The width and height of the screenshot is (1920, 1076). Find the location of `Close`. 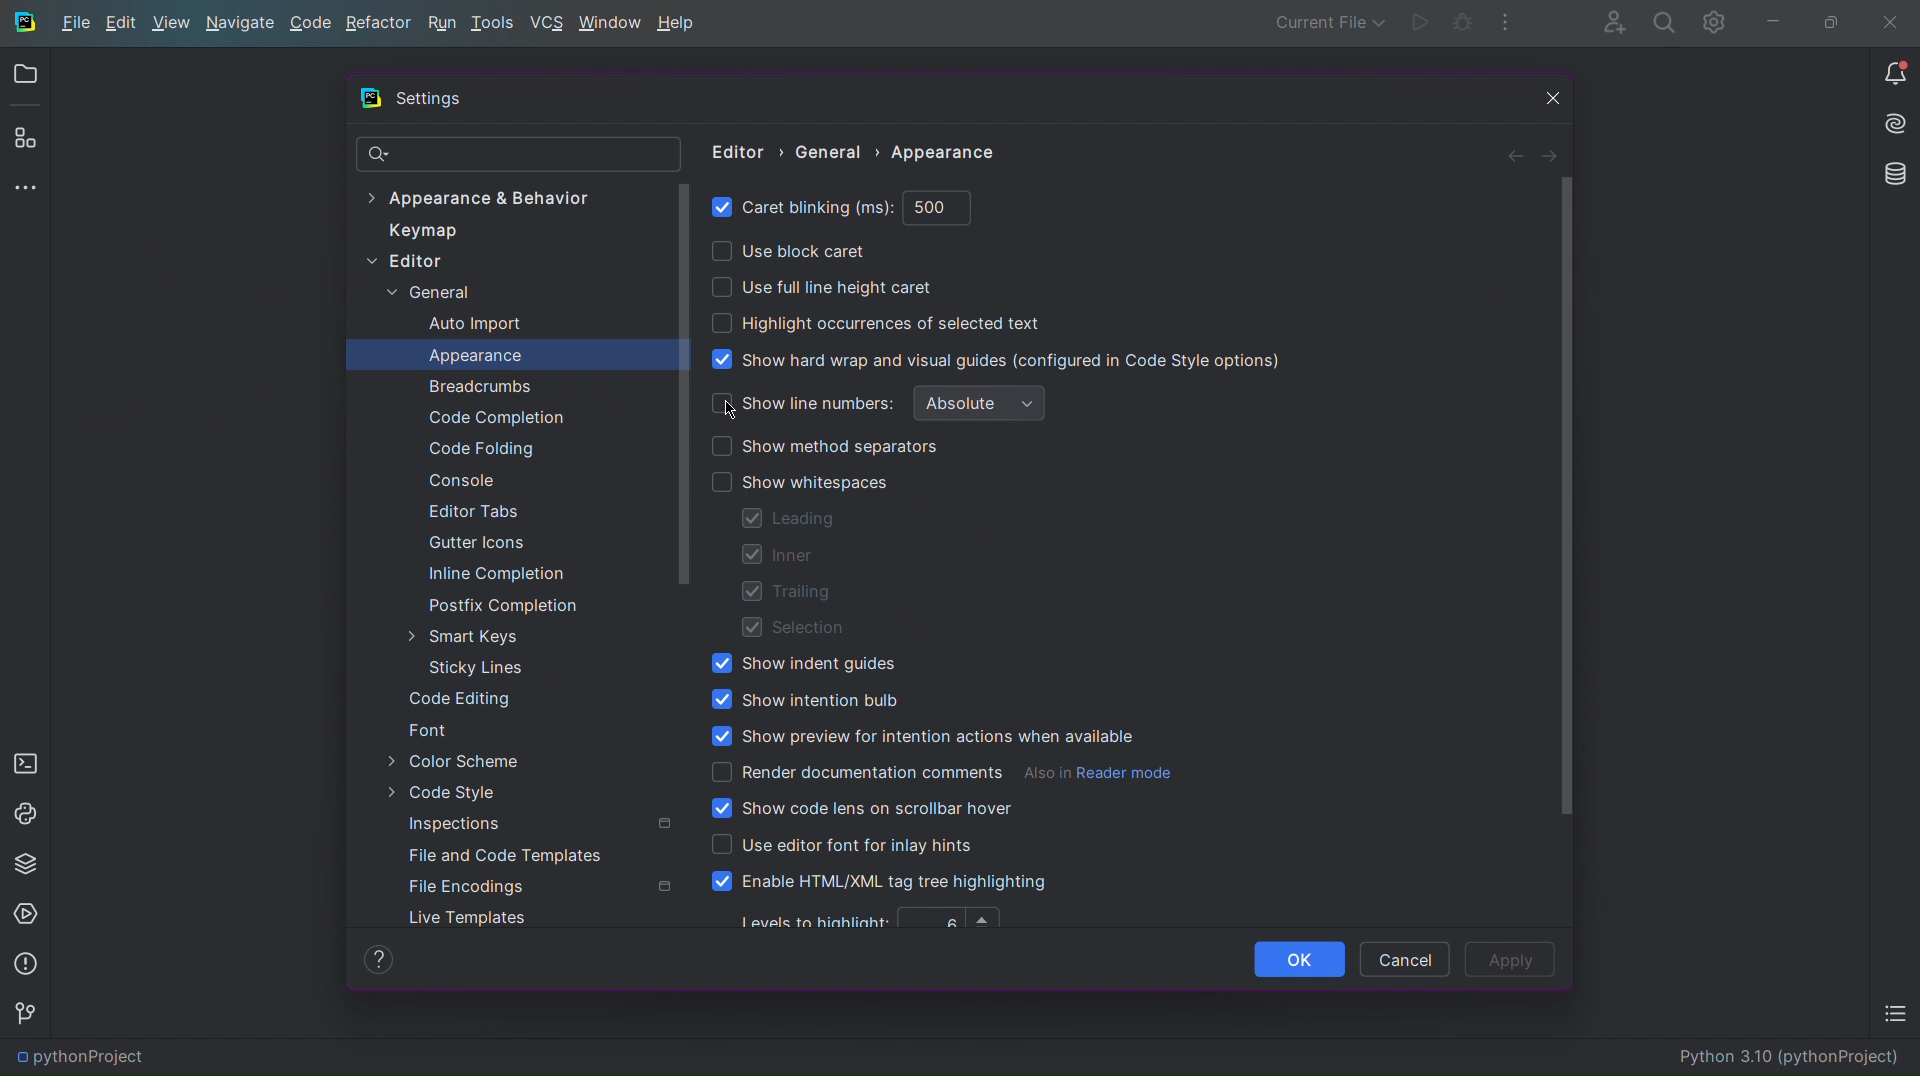

Close is located at coordinates (1547, 99).